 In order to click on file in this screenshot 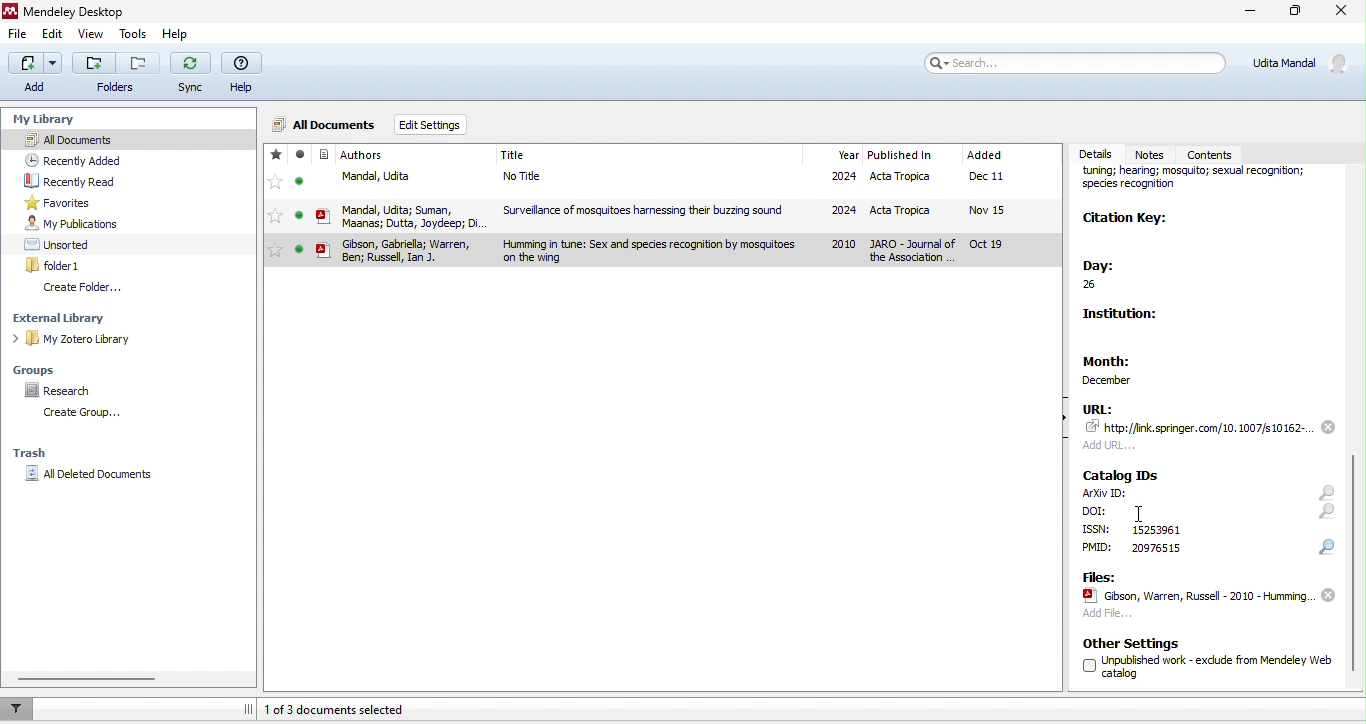, I will do `click(1196, 596)`.